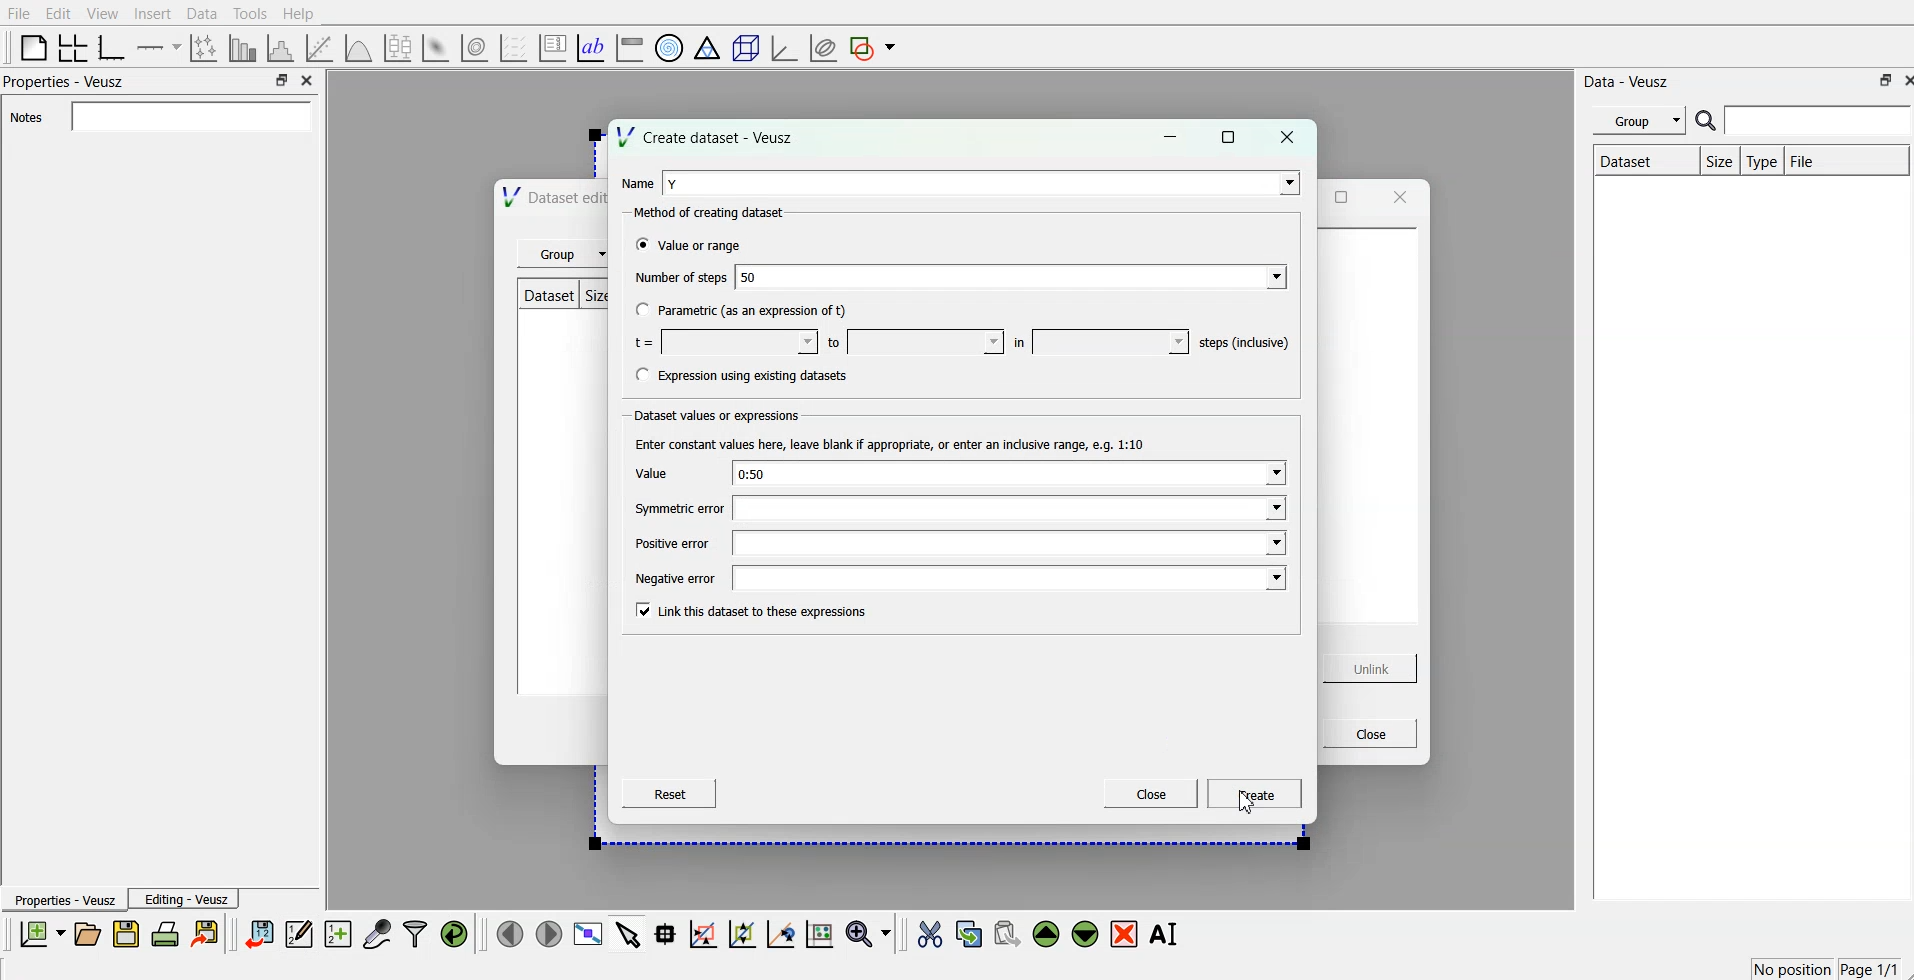 This screenshot has height=980, width=1914. Describe the element at coordinates (743, 935) in the screenshot. I see `click to zoom out graph axes` at that location.